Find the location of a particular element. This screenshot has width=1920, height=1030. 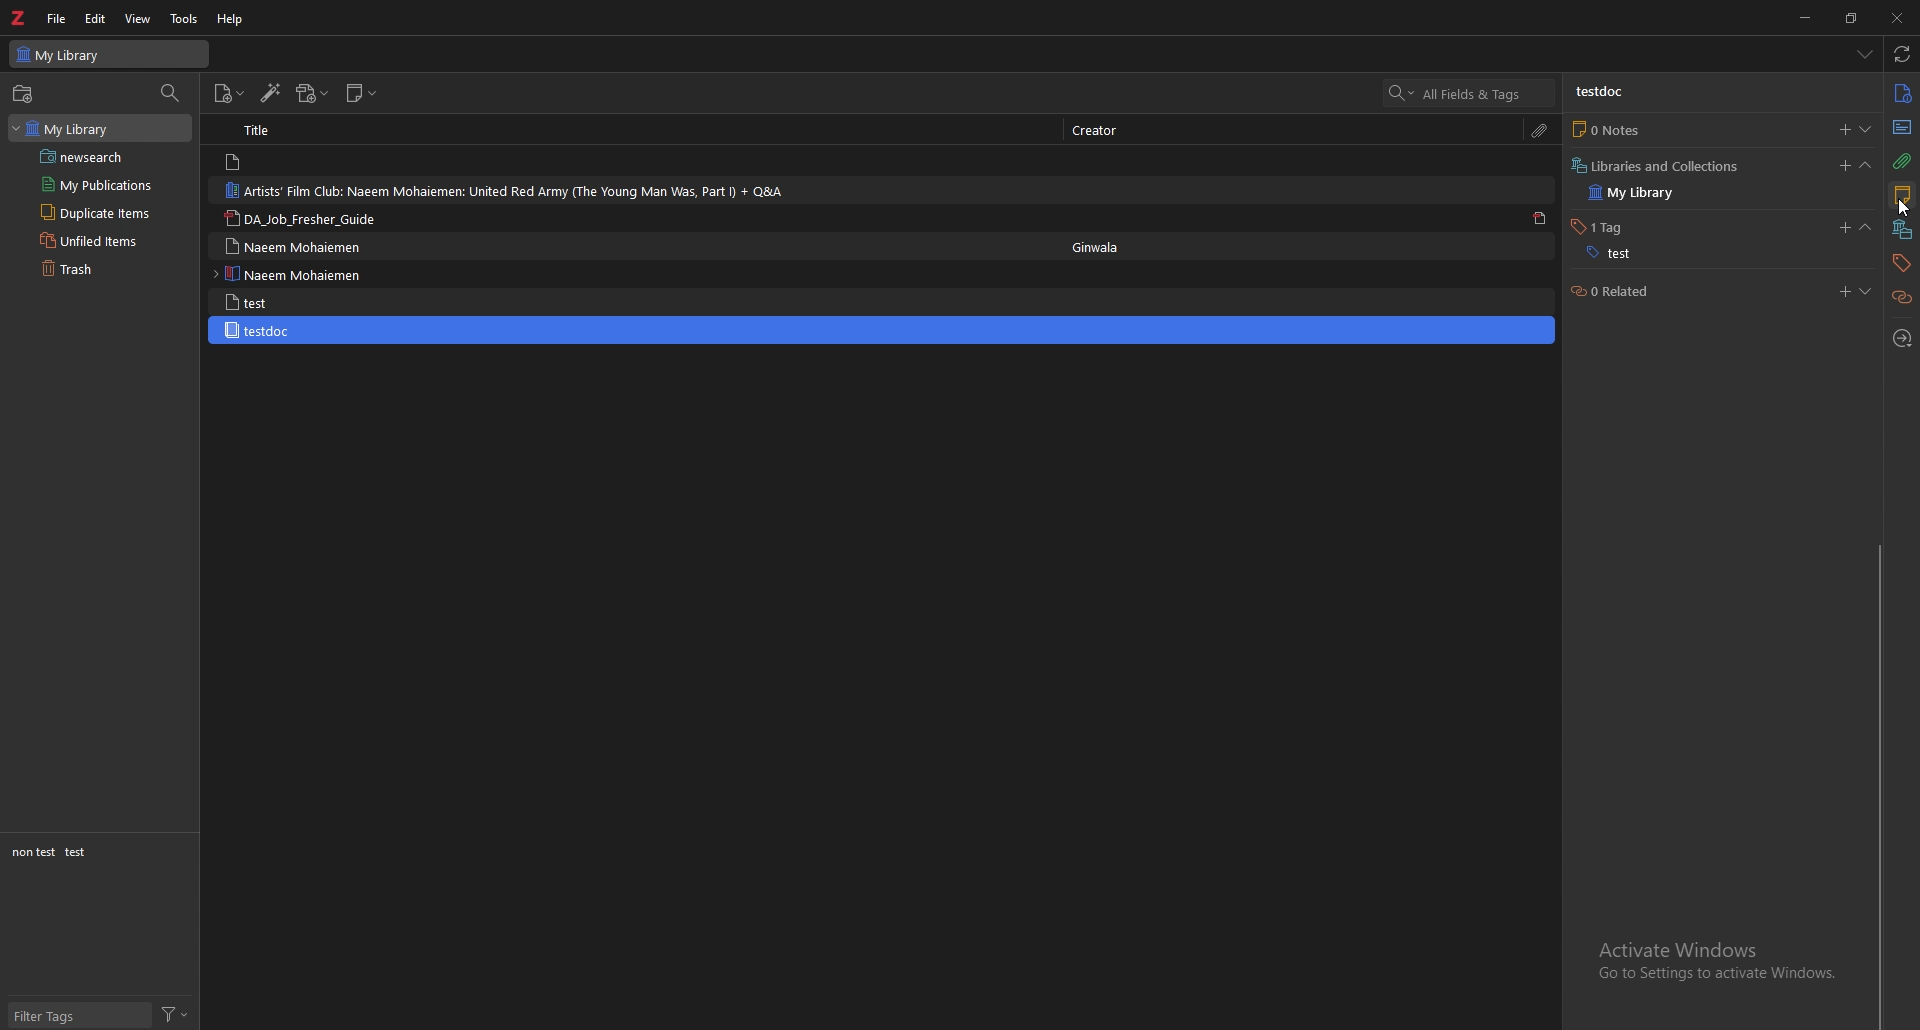

da_job_fresher_guide is located at coordinates (302, 218).